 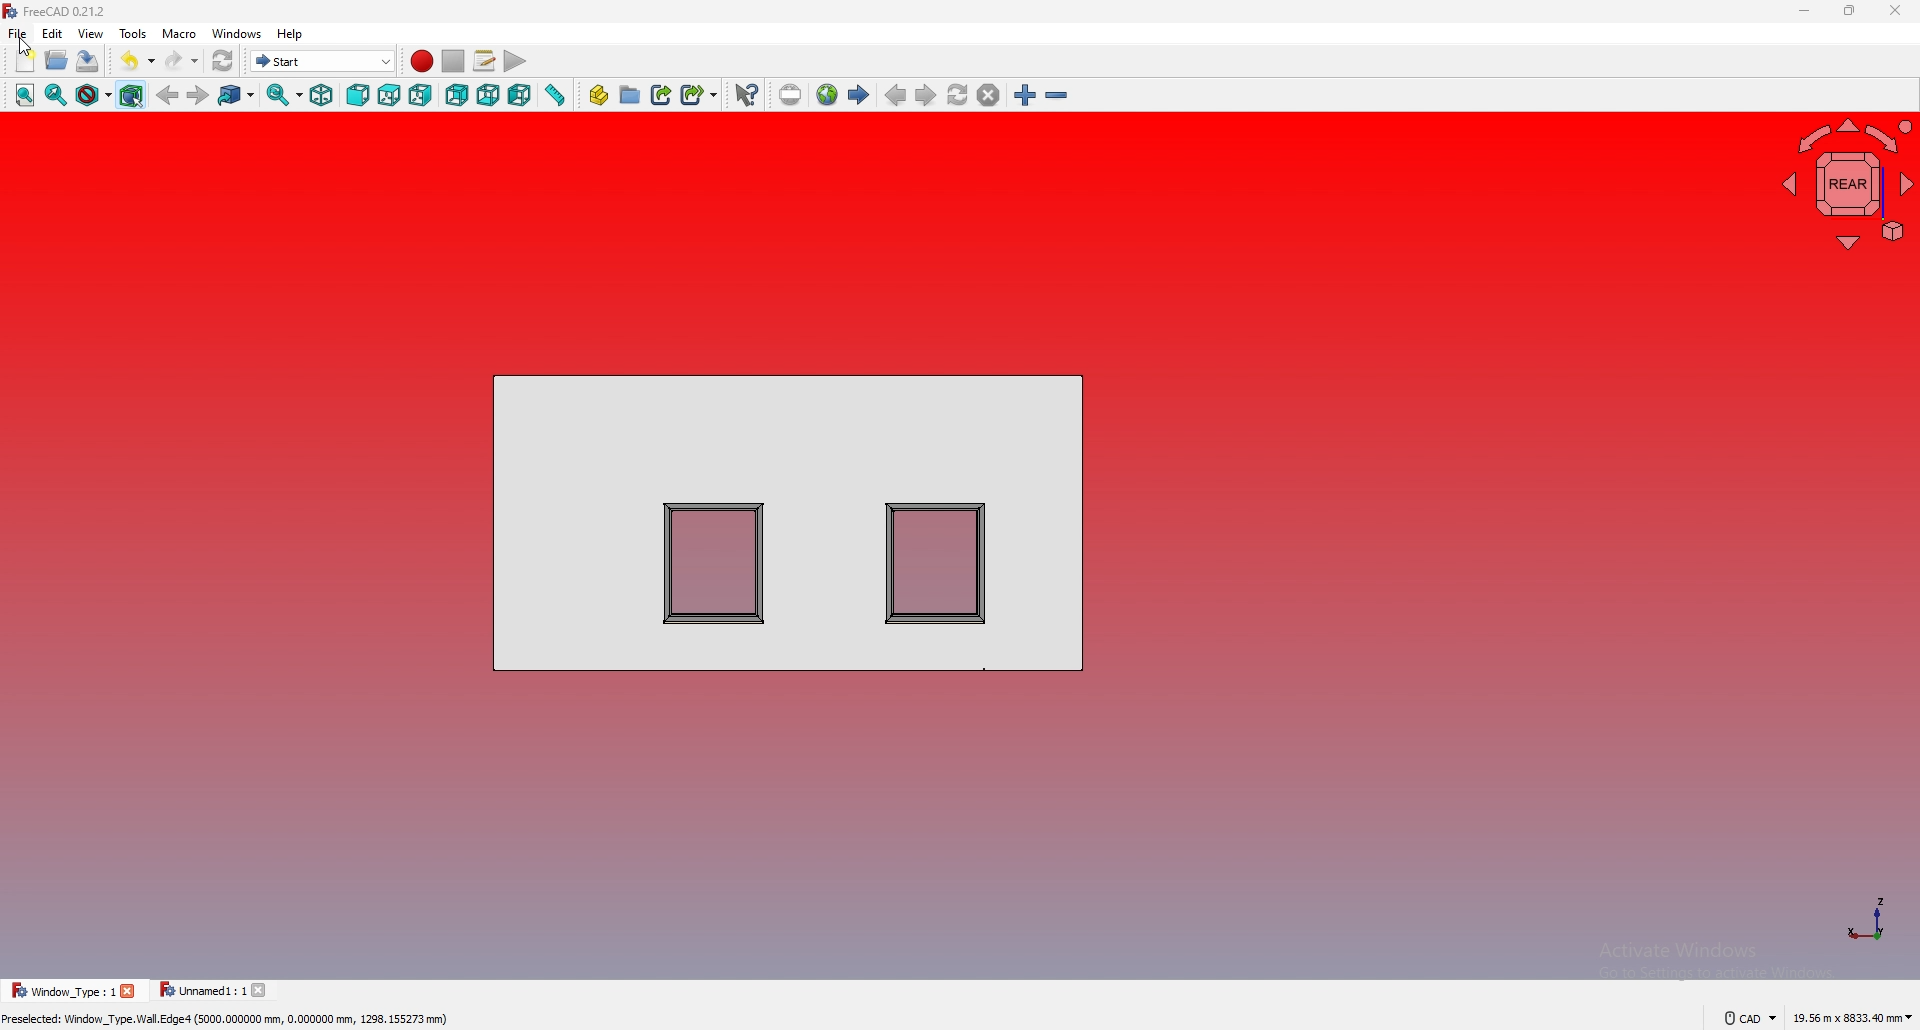 What do you see at coordinates (699, 95) in the screenshot?
I see `create sub link` at bounding box center [699, 95].